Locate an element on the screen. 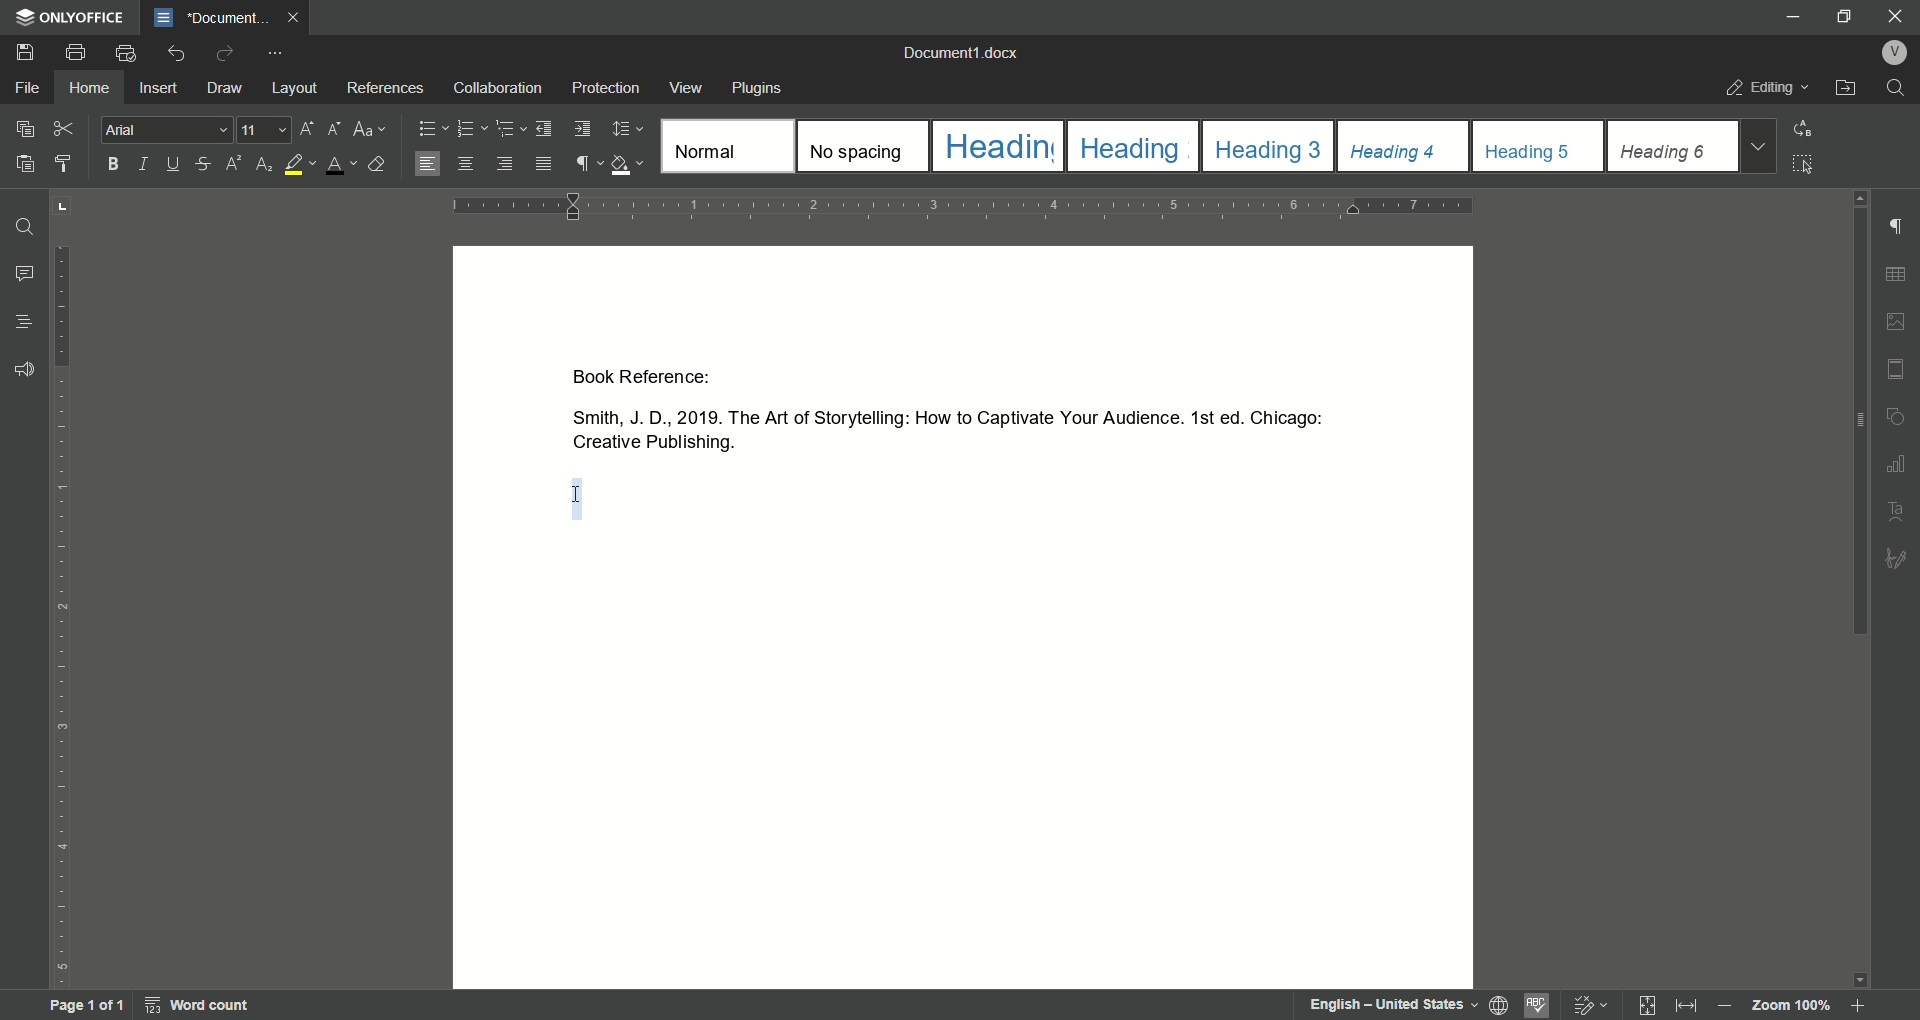 The height and width of the screenshot is (1020, 1920). Creative Publishing. is located at coordinates (648, 445).